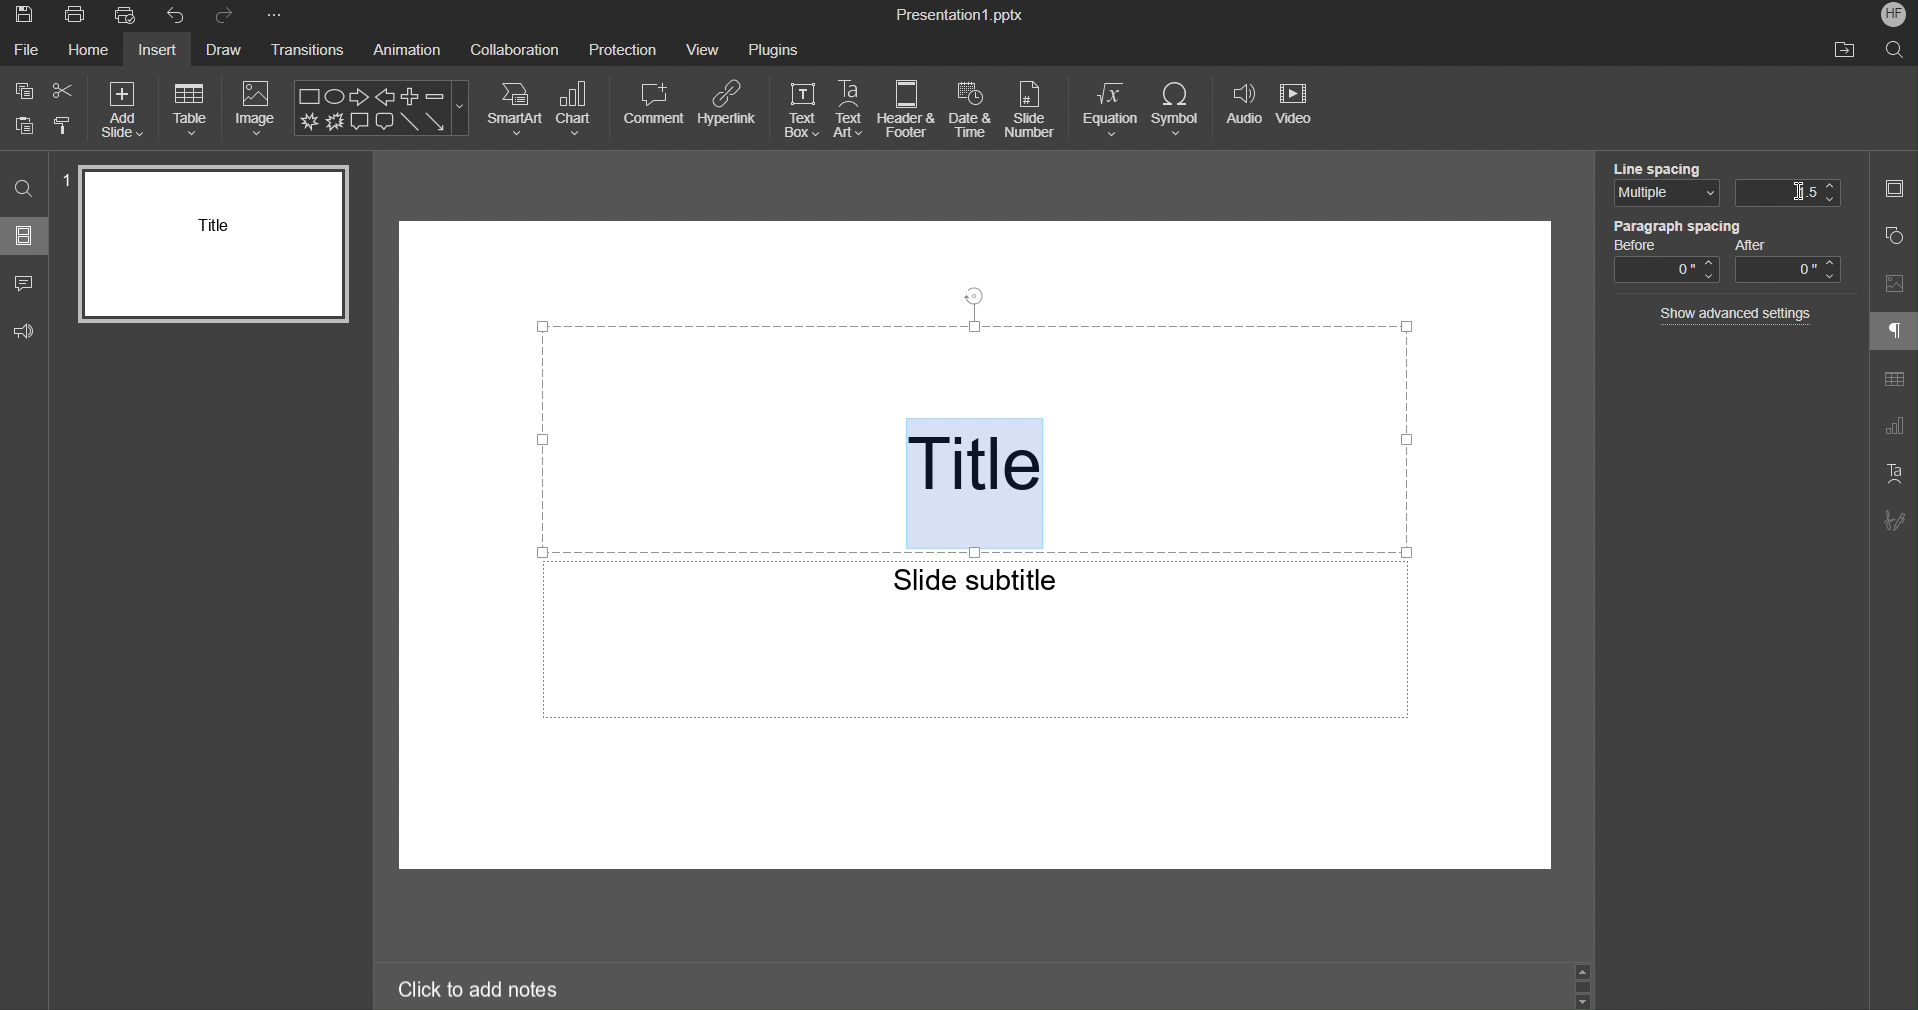 This screenshot has height=1010, width=1918. Describe the element at coordinates (25, 331) in the screenshot. I see `Feedback` at that location.